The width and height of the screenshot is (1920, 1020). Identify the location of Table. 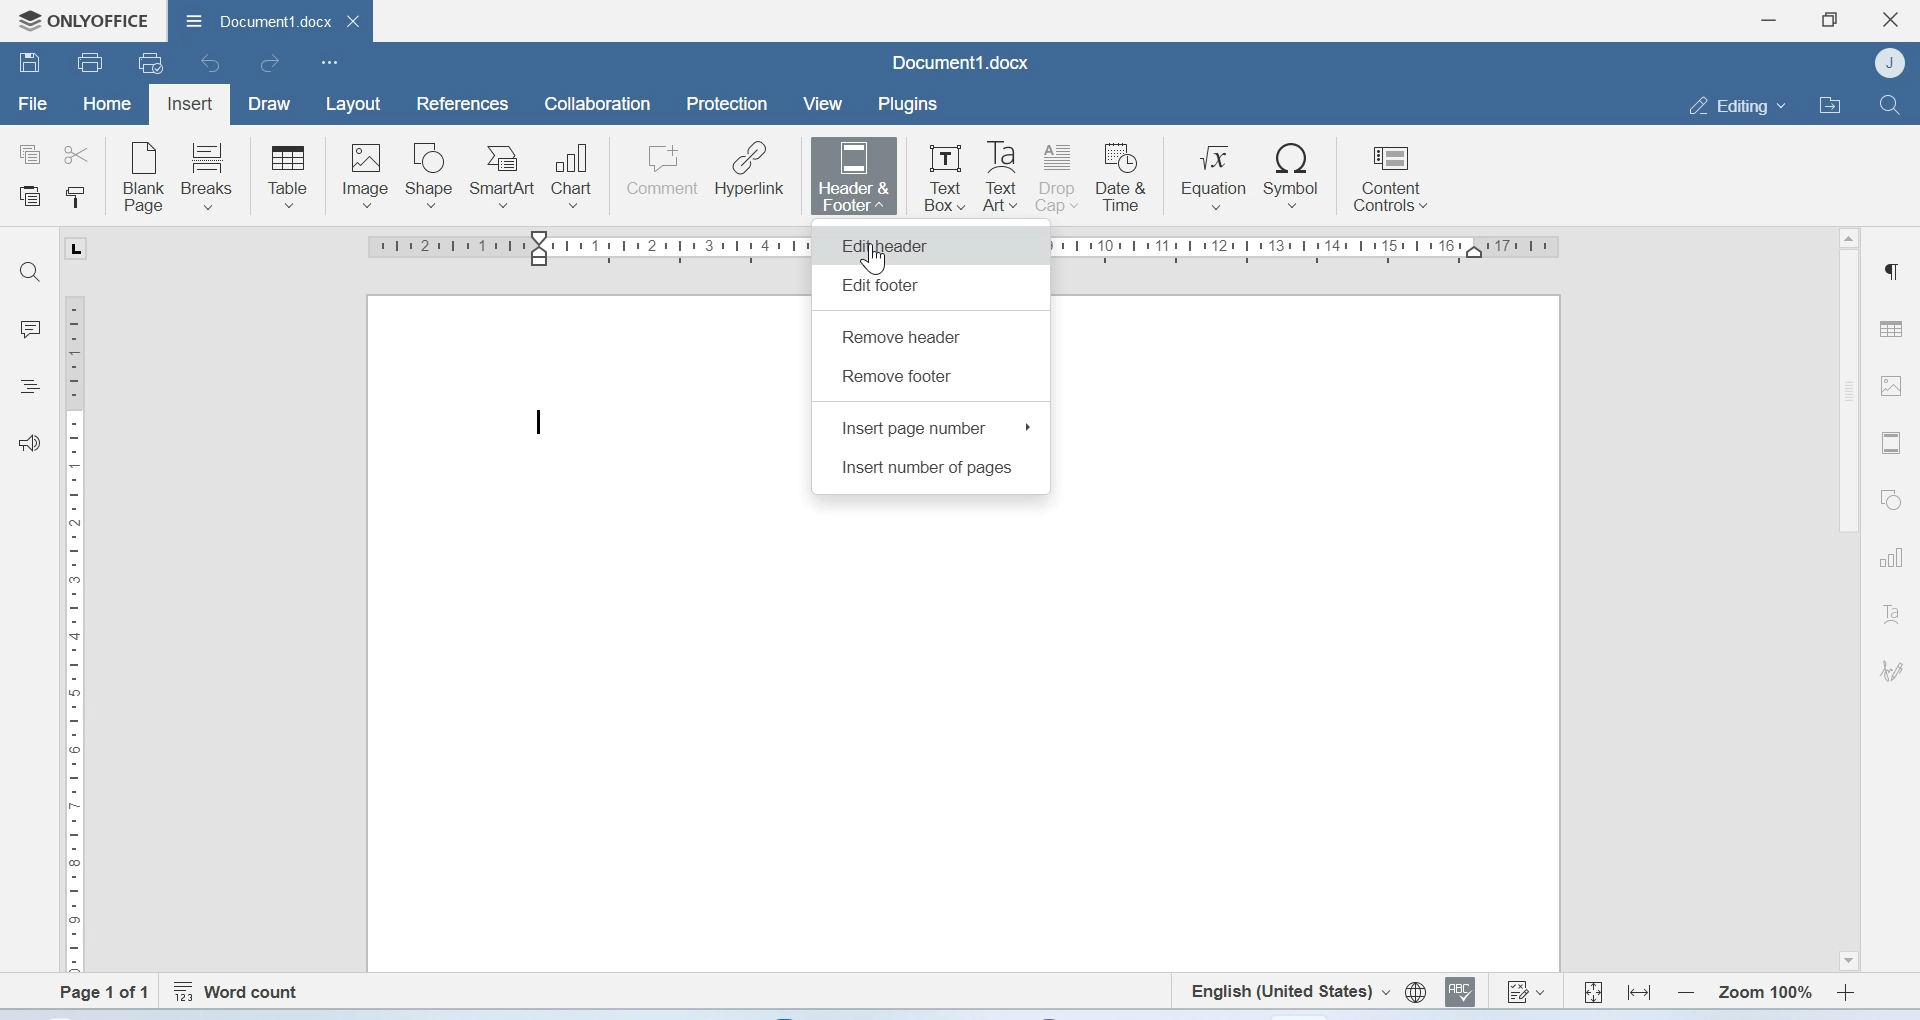
(1894, 323).